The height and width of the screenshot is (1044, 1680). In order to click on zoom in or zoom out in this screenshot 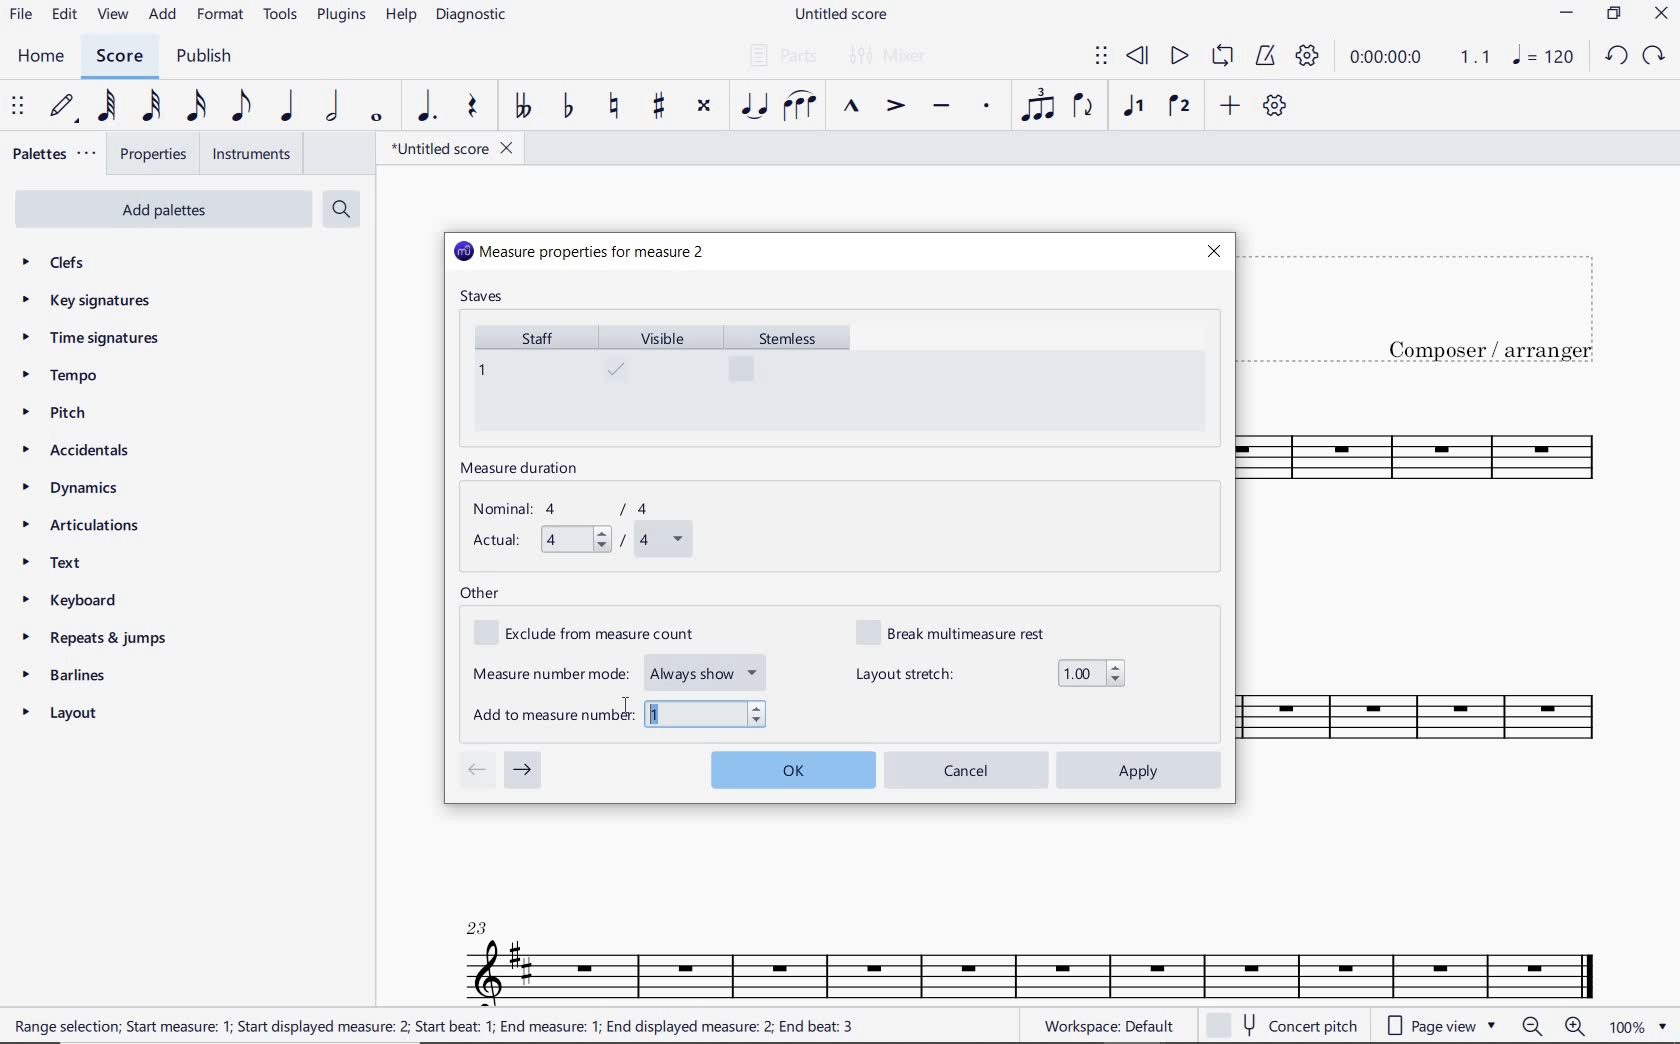, I will do `click(1556, 1028)`.